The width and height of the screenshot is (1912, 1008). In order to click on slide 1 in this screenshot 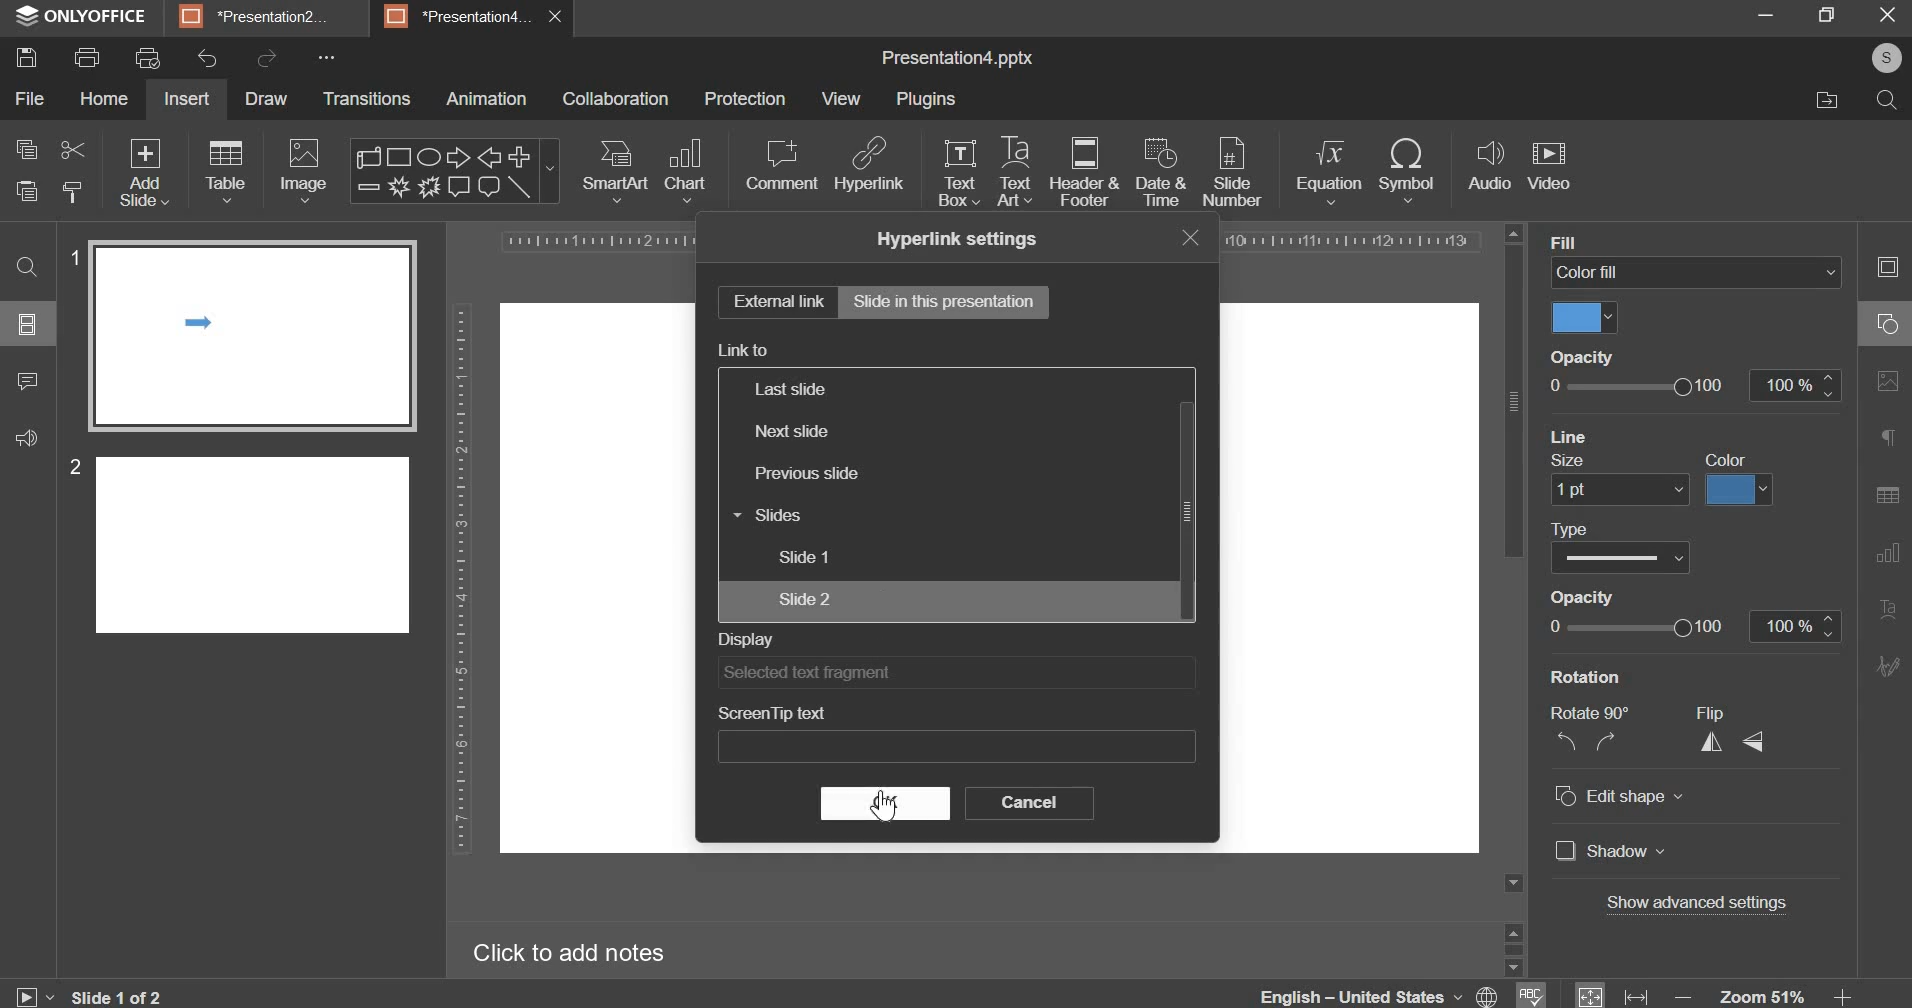, I will do `click(242, 331)`.